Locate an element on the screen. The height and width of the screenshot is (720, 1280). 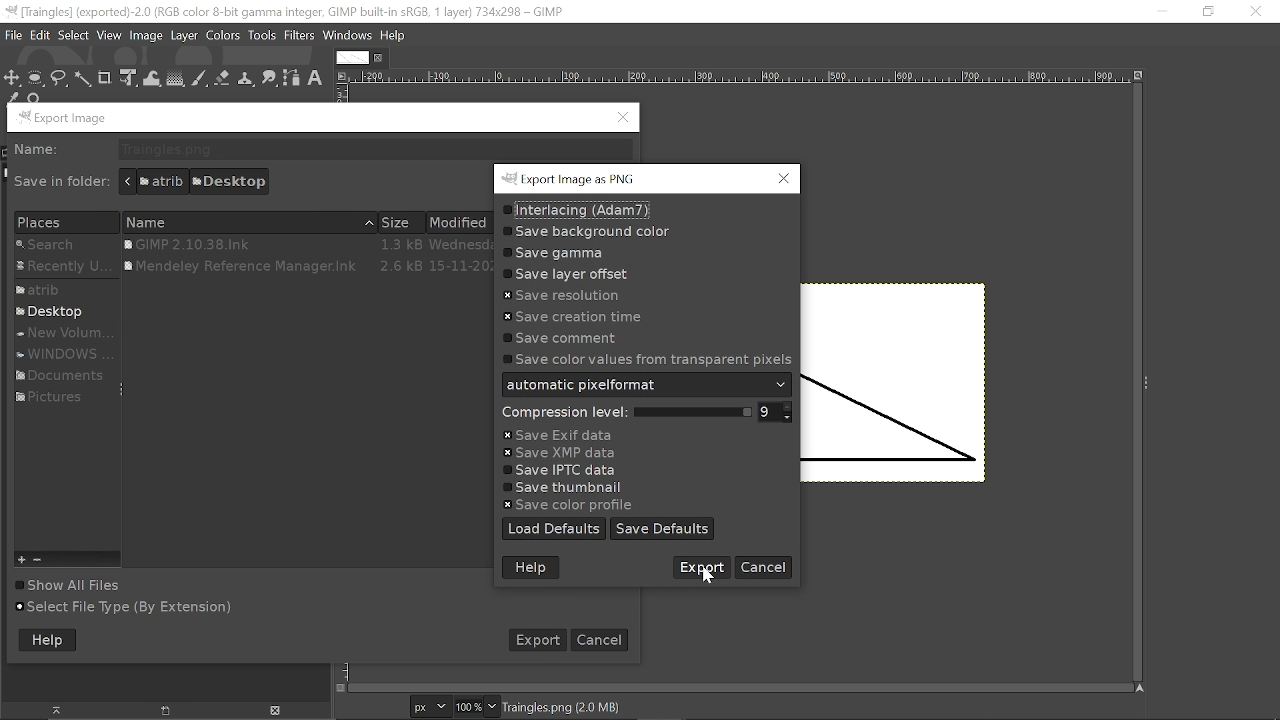
Name: is located at coordinates (39, 150).